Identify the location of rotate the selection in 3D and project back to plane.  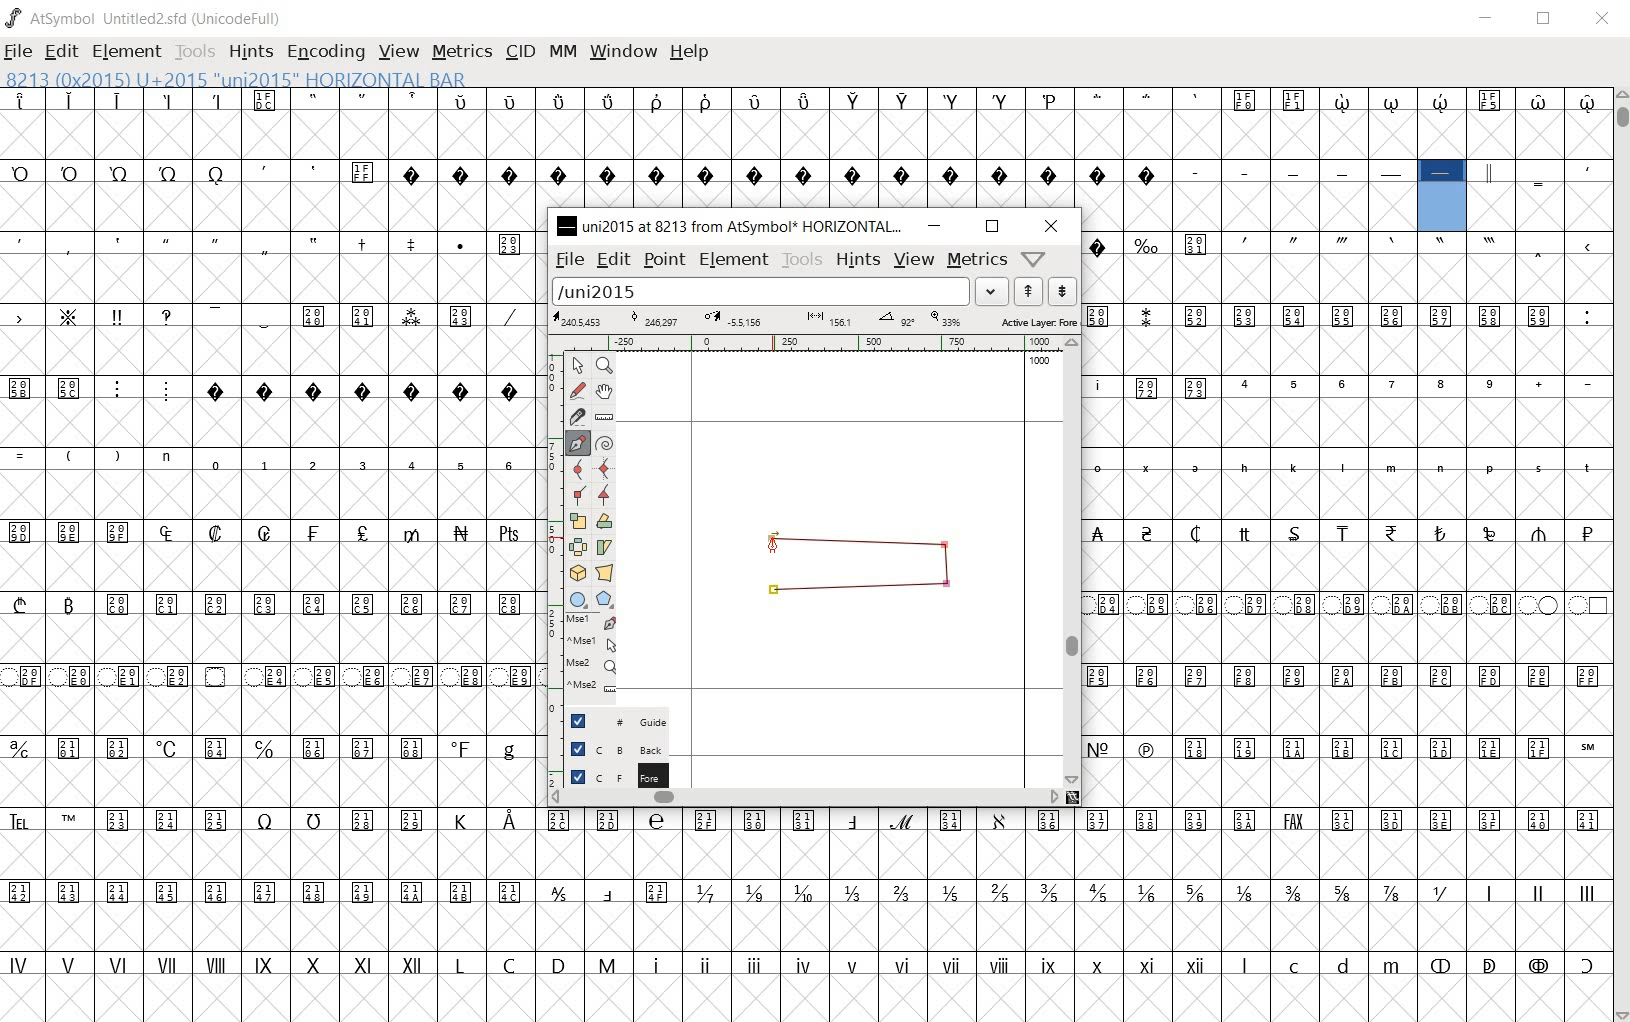
(575, 572).